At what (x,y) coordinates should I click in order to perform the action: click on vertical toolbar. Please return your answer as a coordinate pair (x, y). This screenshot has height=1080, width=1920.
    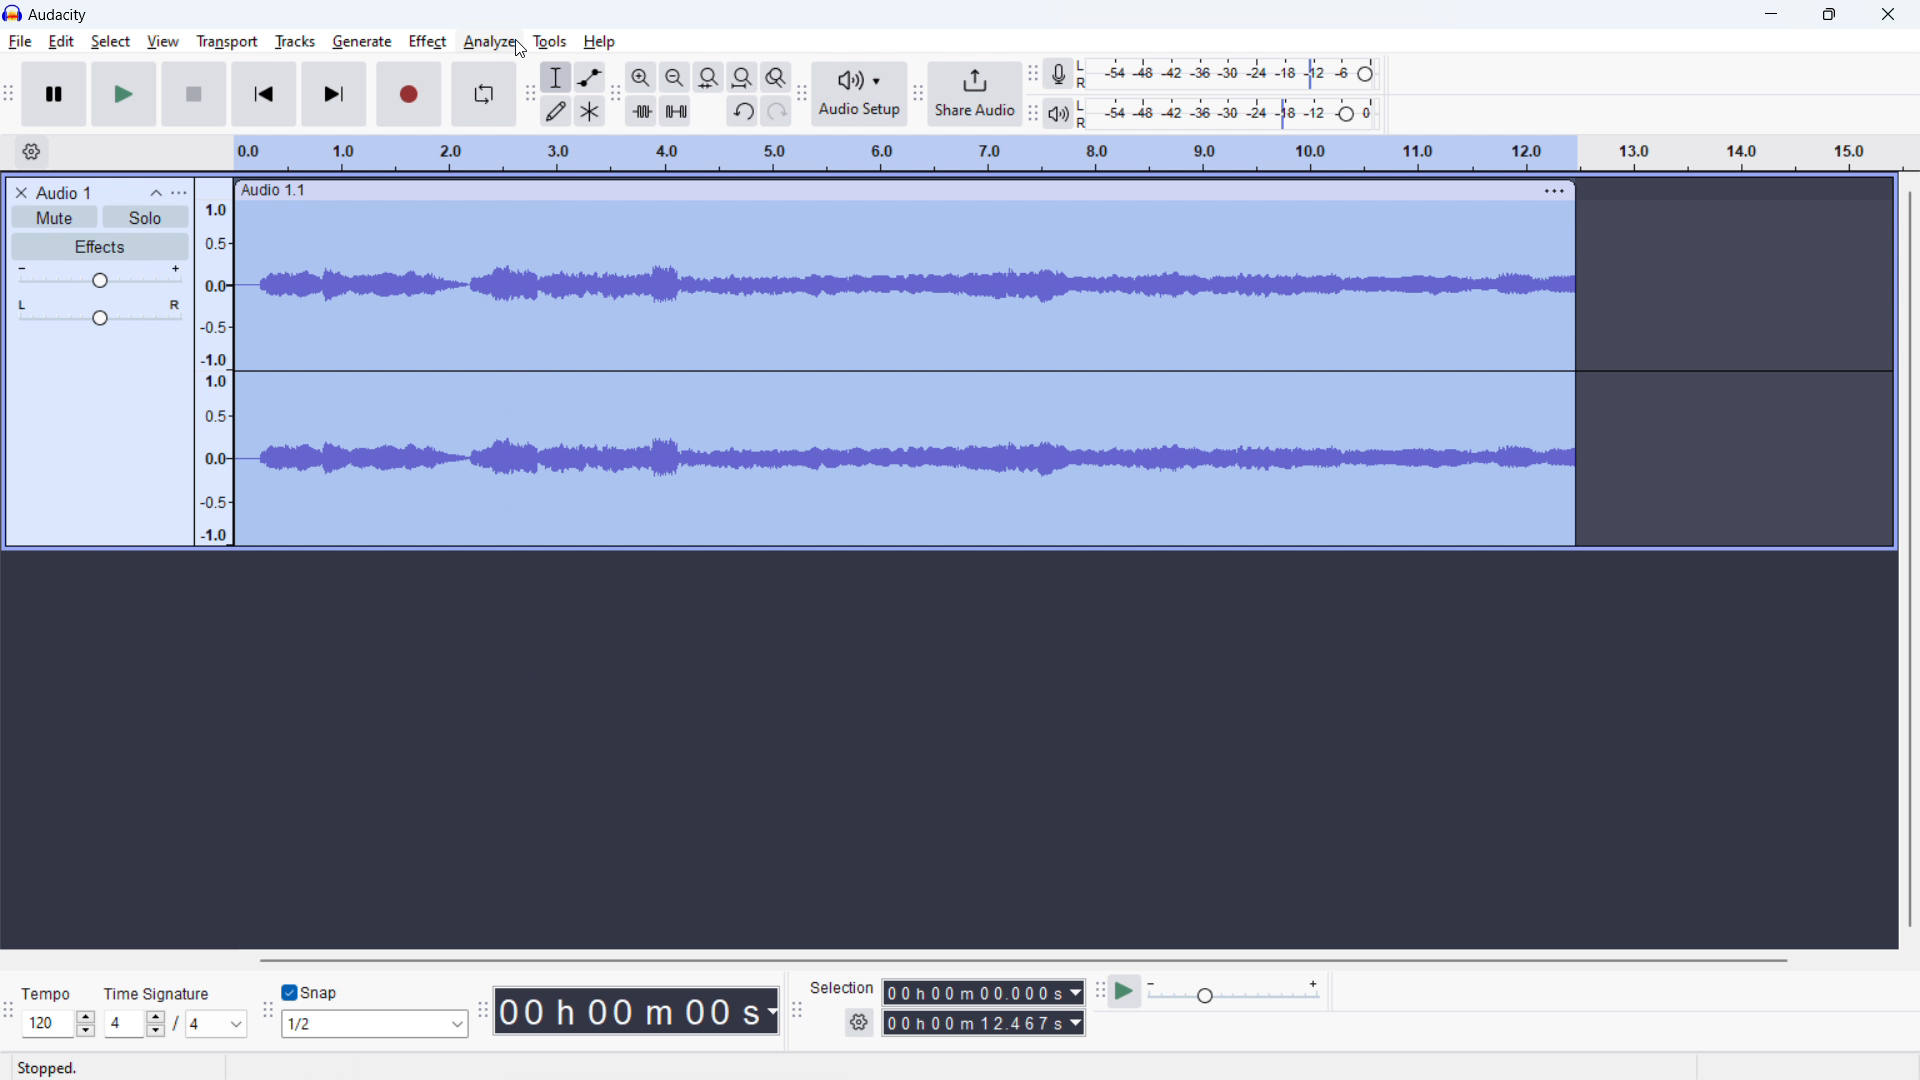
    Looking at the image, I should click on (1908, 560).